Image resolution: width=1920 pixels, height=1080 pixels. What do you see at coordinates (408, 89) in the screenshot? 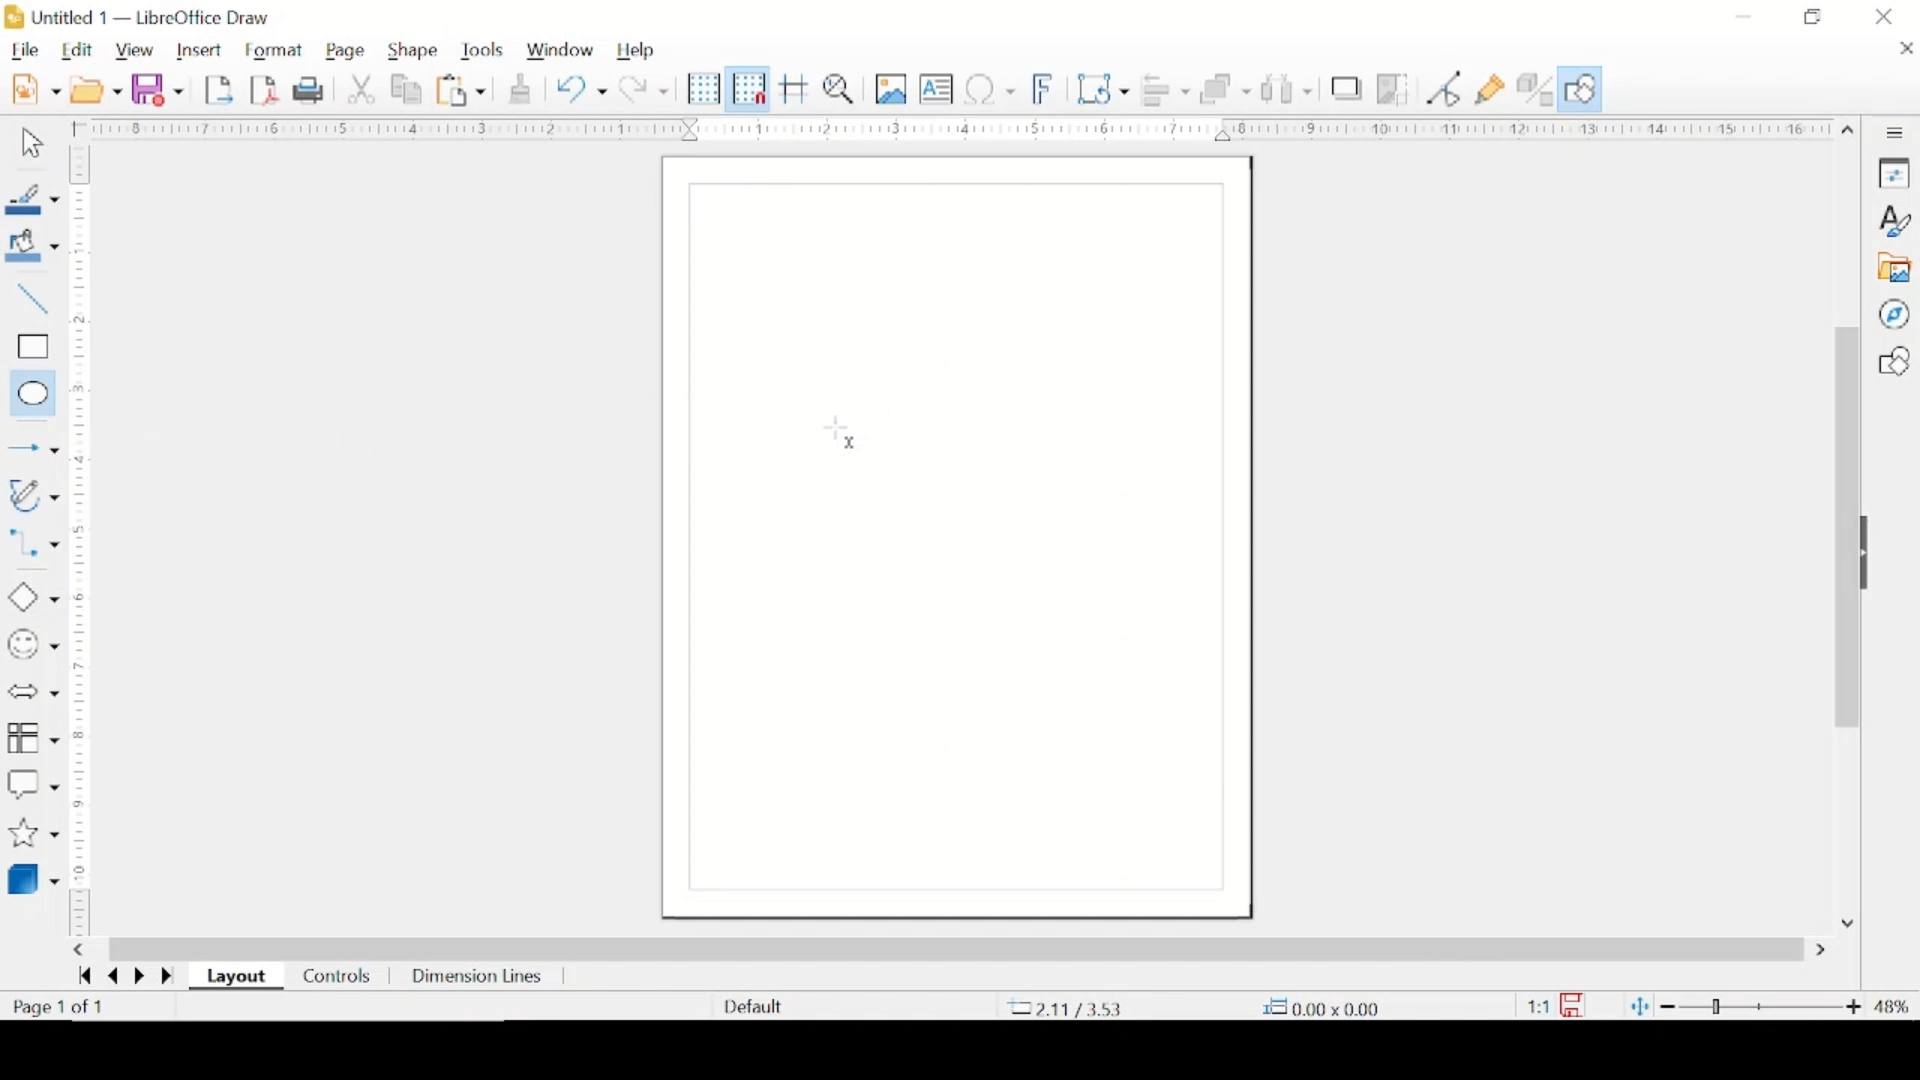
I see `copy` at bounding box center [408, 89].